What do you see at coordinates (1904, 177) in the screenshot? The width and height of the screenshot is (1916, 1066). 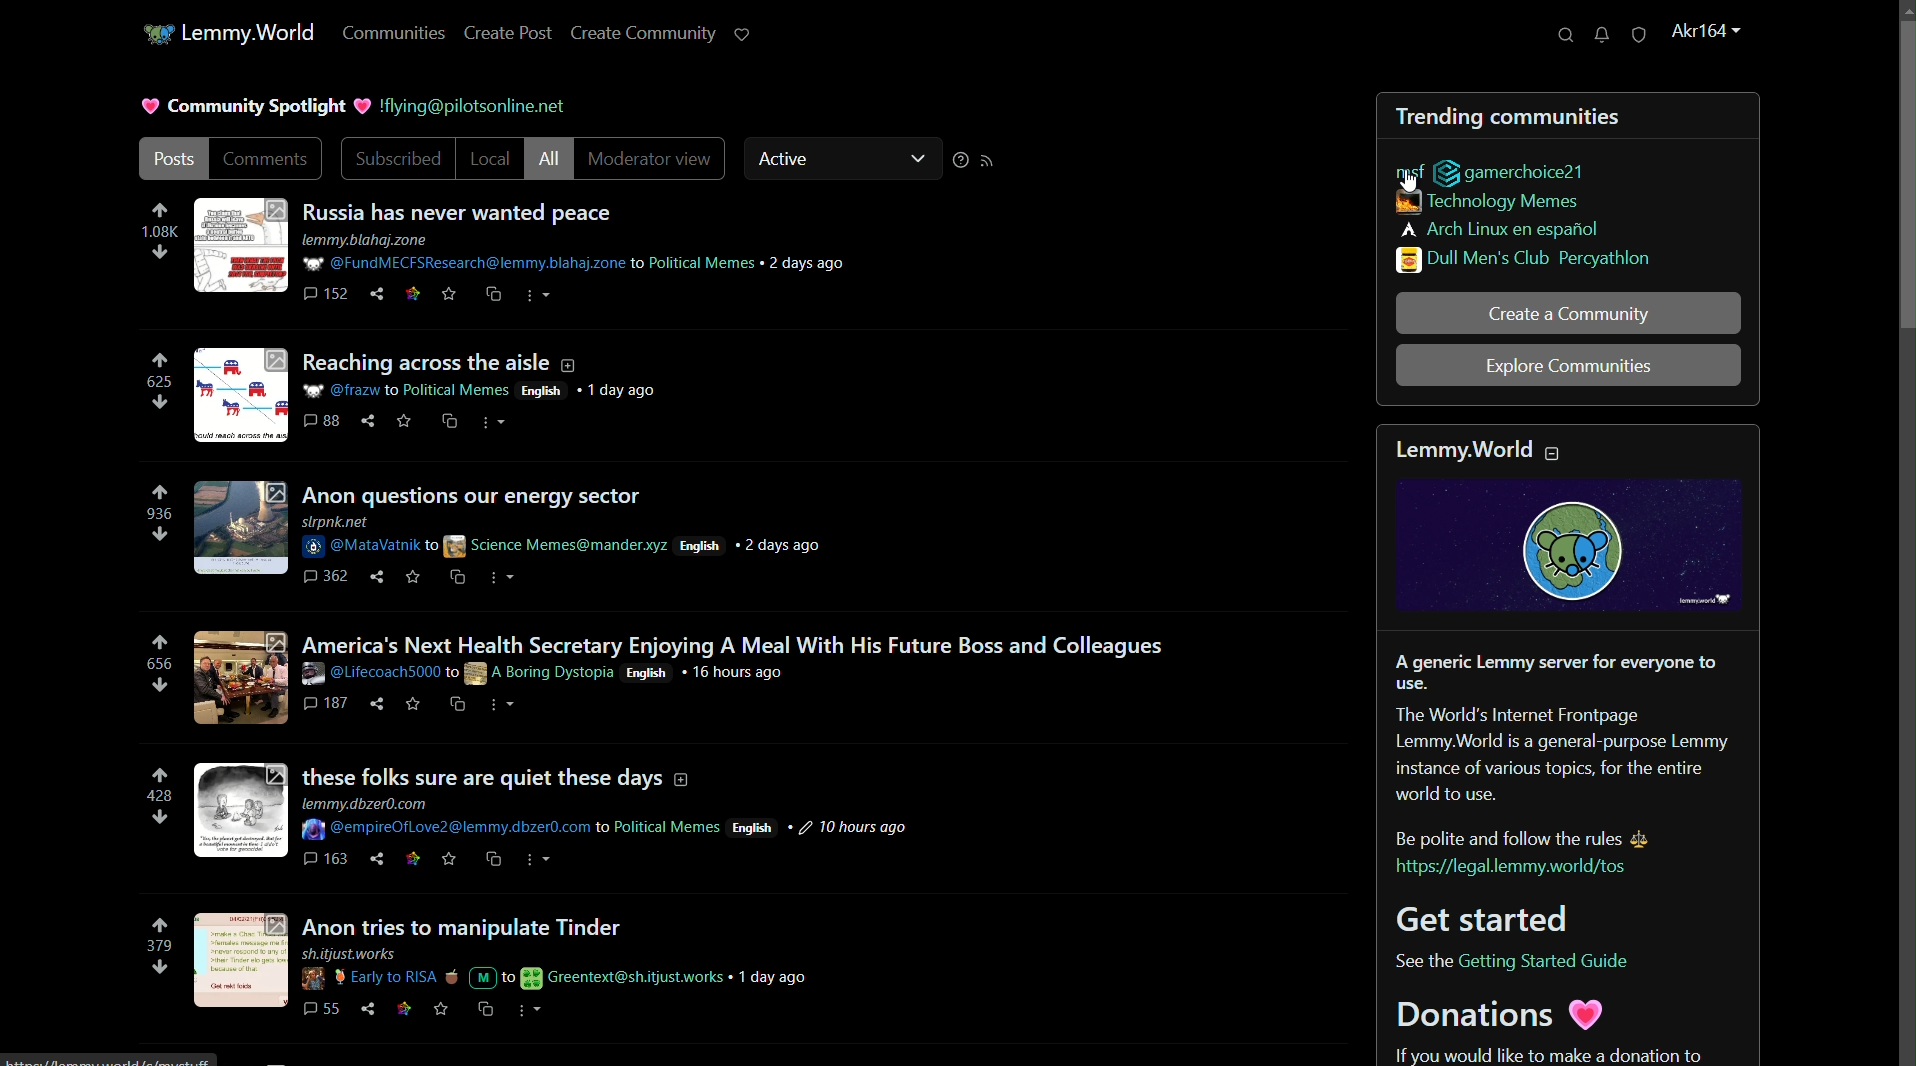 I see `scroll bar` at bounding box center [1904, 177].